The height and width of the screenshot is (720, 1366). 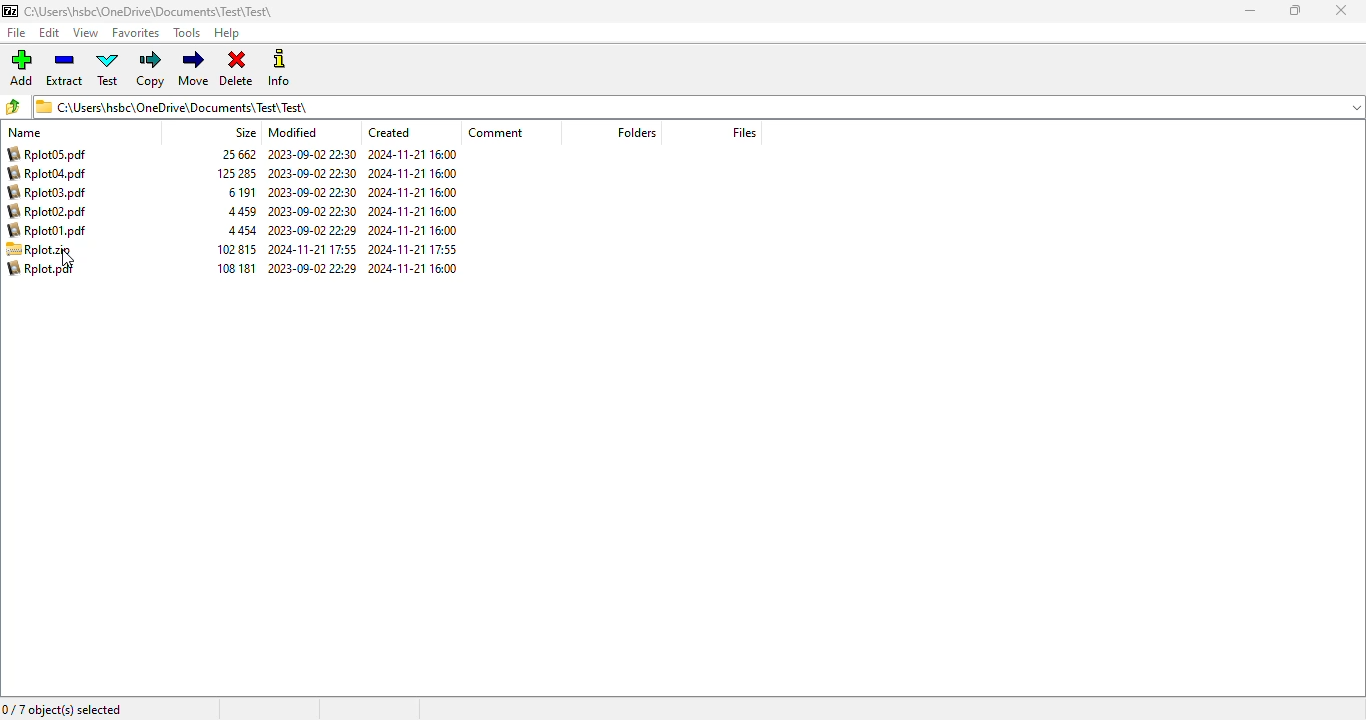 What do you see at coordinates (413, 211) in the screenshot?
I see `2024-11-21 16:00` at bounding box center [413, 211].